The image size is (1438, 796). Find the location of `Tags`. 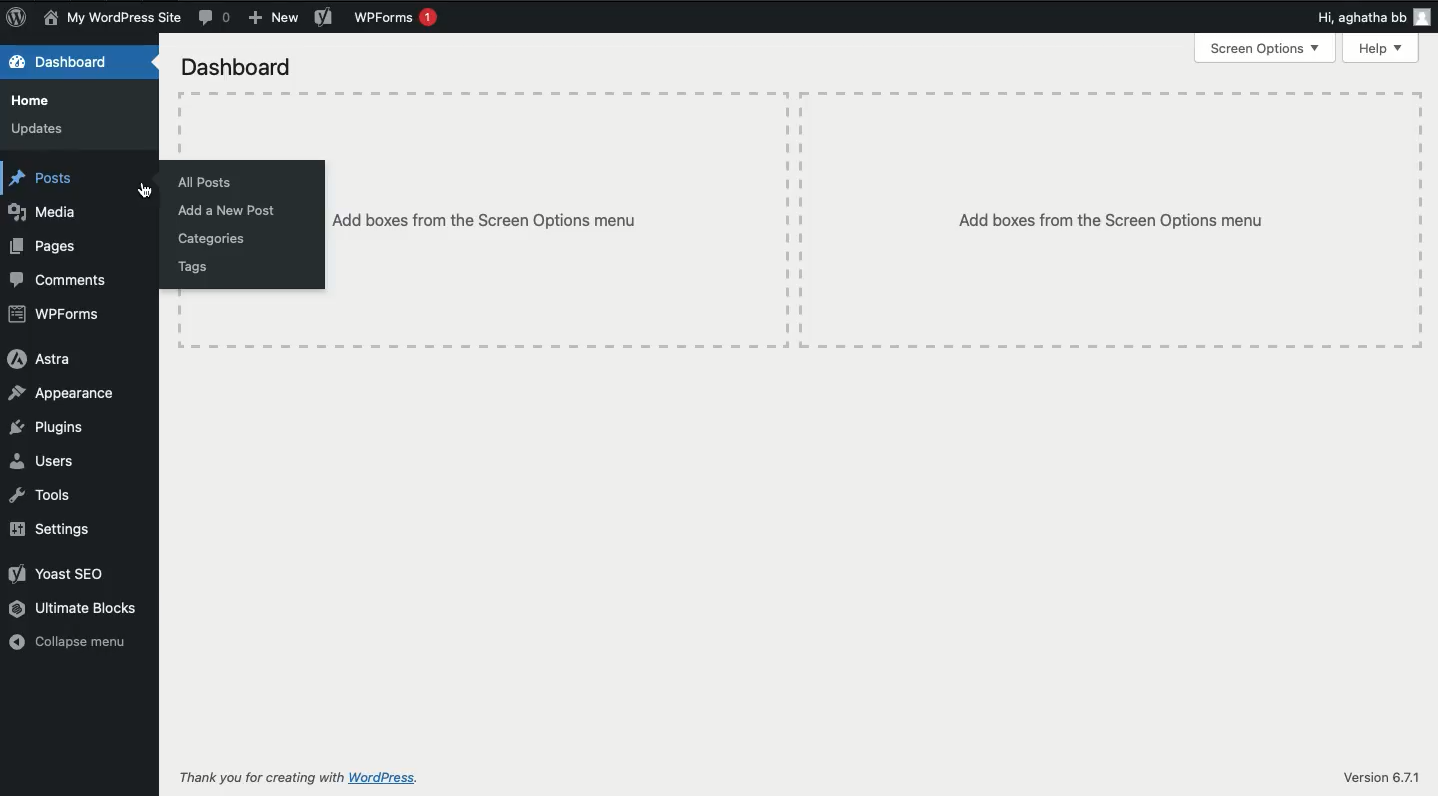

Tags is located at coordinates (194, 265).